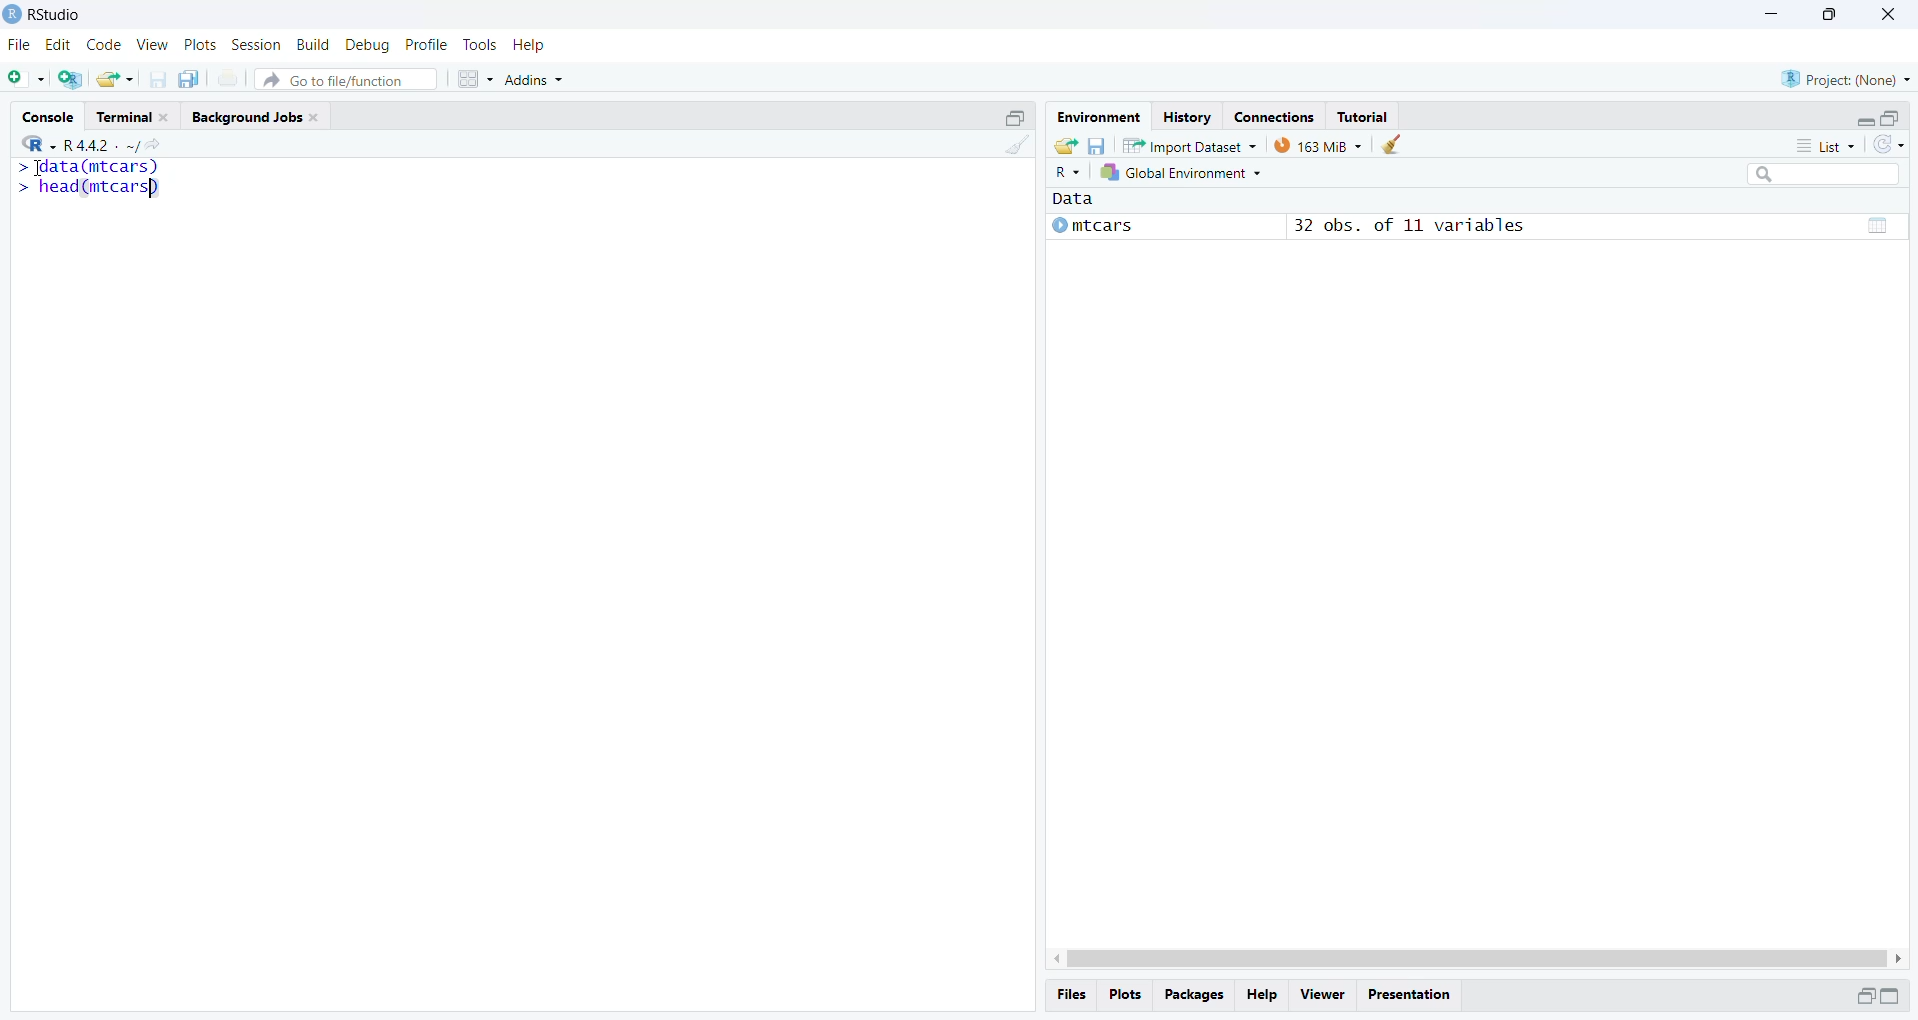 This screenshot has width=1918, height=1020. Describe the element at coordinates (1888, 119) in the screenshot. I see `open in separate window` at that location.